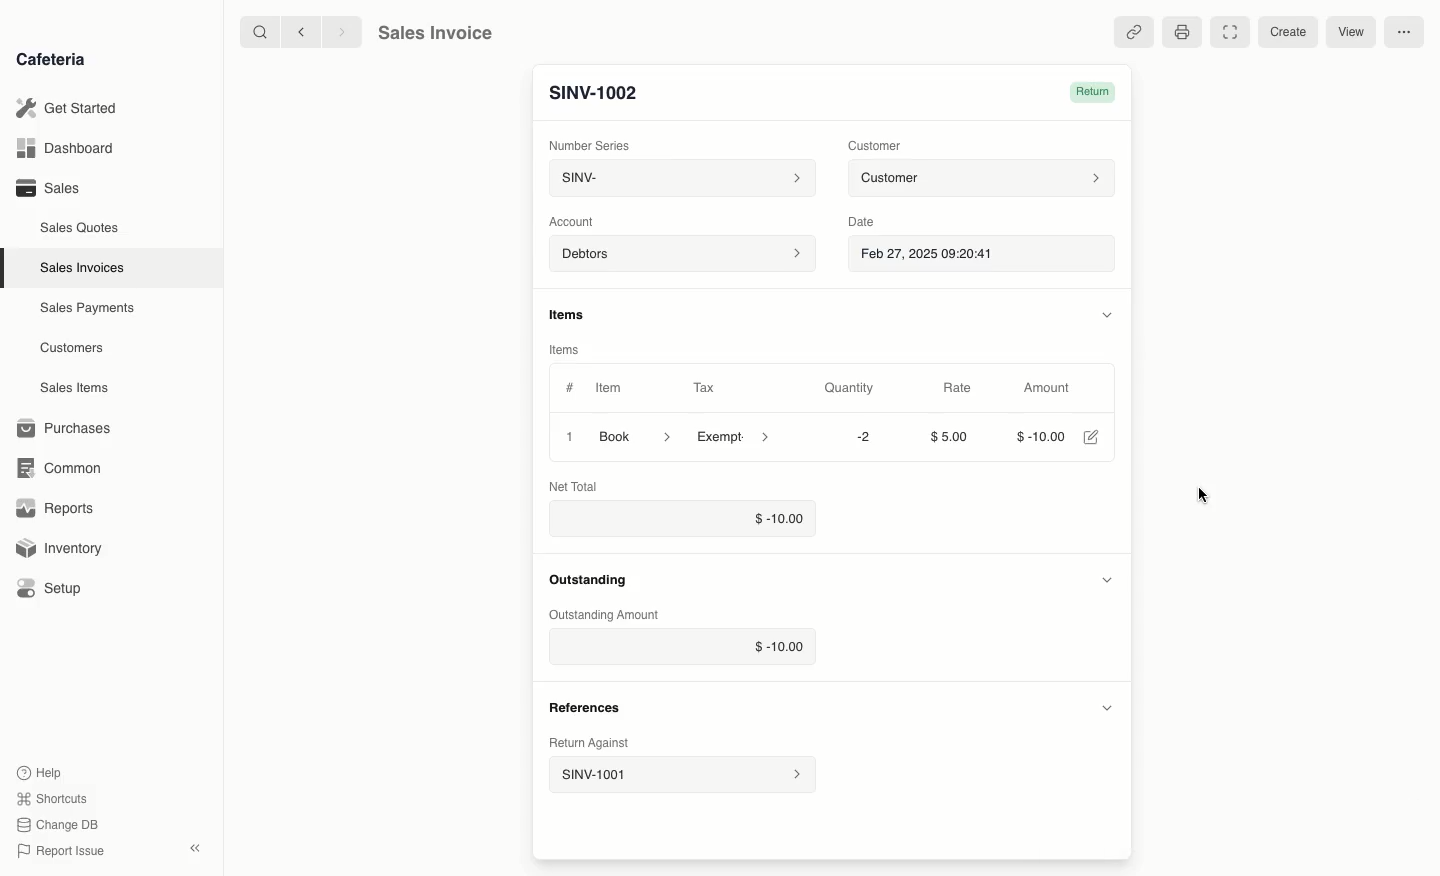 The height and width of the screenshot is (876, 1440). I want to click on Sales Invoice, so click(435, 33).